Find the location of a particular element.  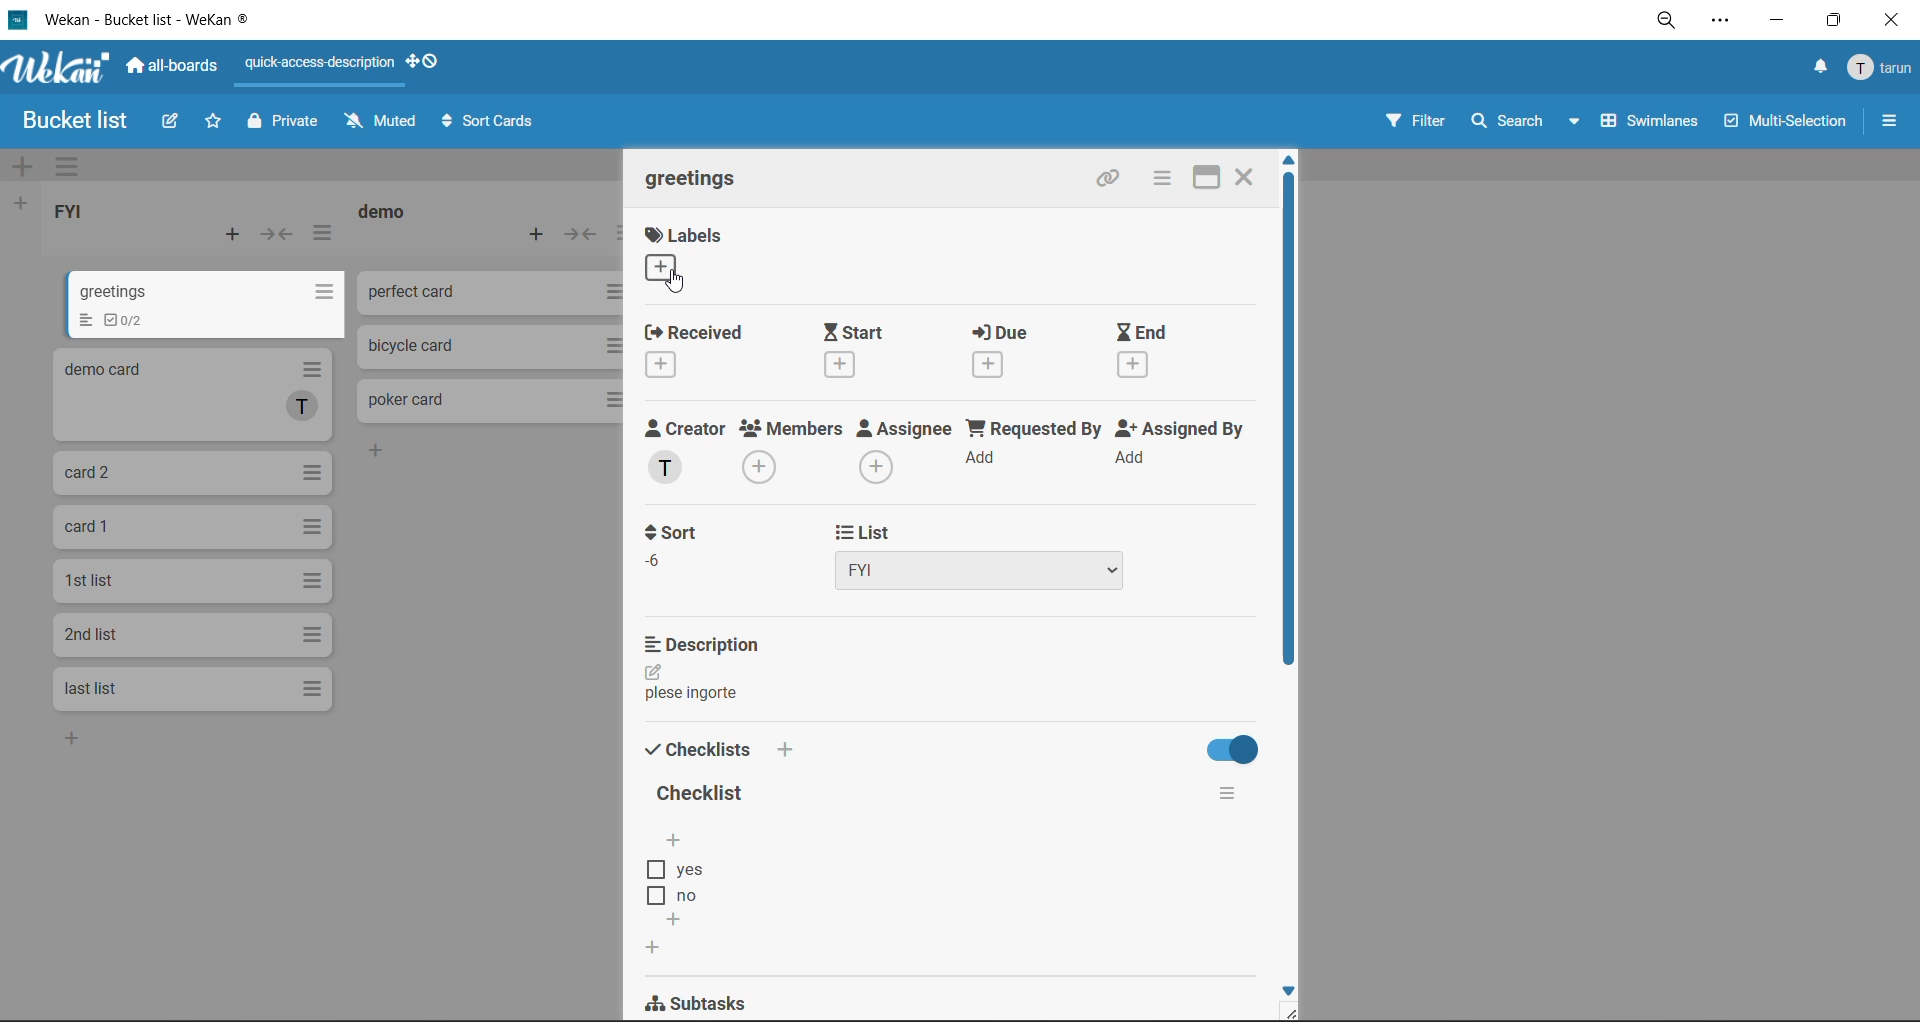

list is located at coordinates (984, 556).